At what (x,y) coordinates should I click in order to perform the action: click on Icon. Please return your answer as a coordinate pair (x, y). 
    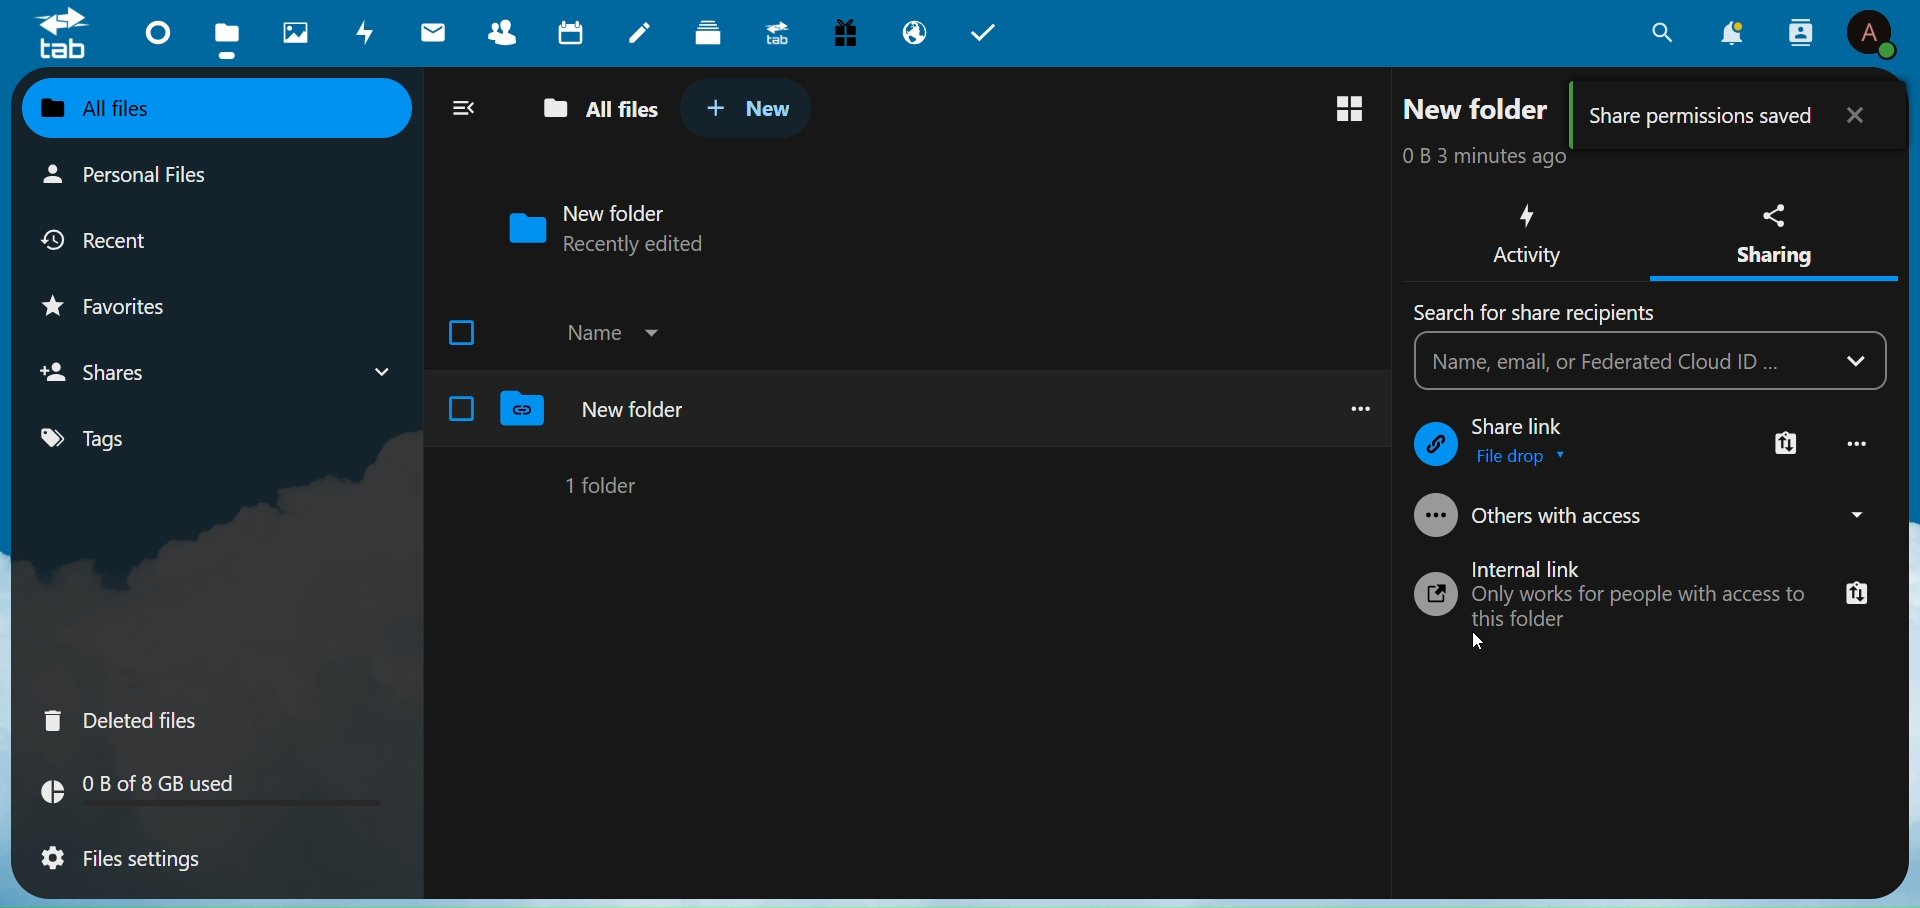
    Looking at the image, I should click on (1437, 597).